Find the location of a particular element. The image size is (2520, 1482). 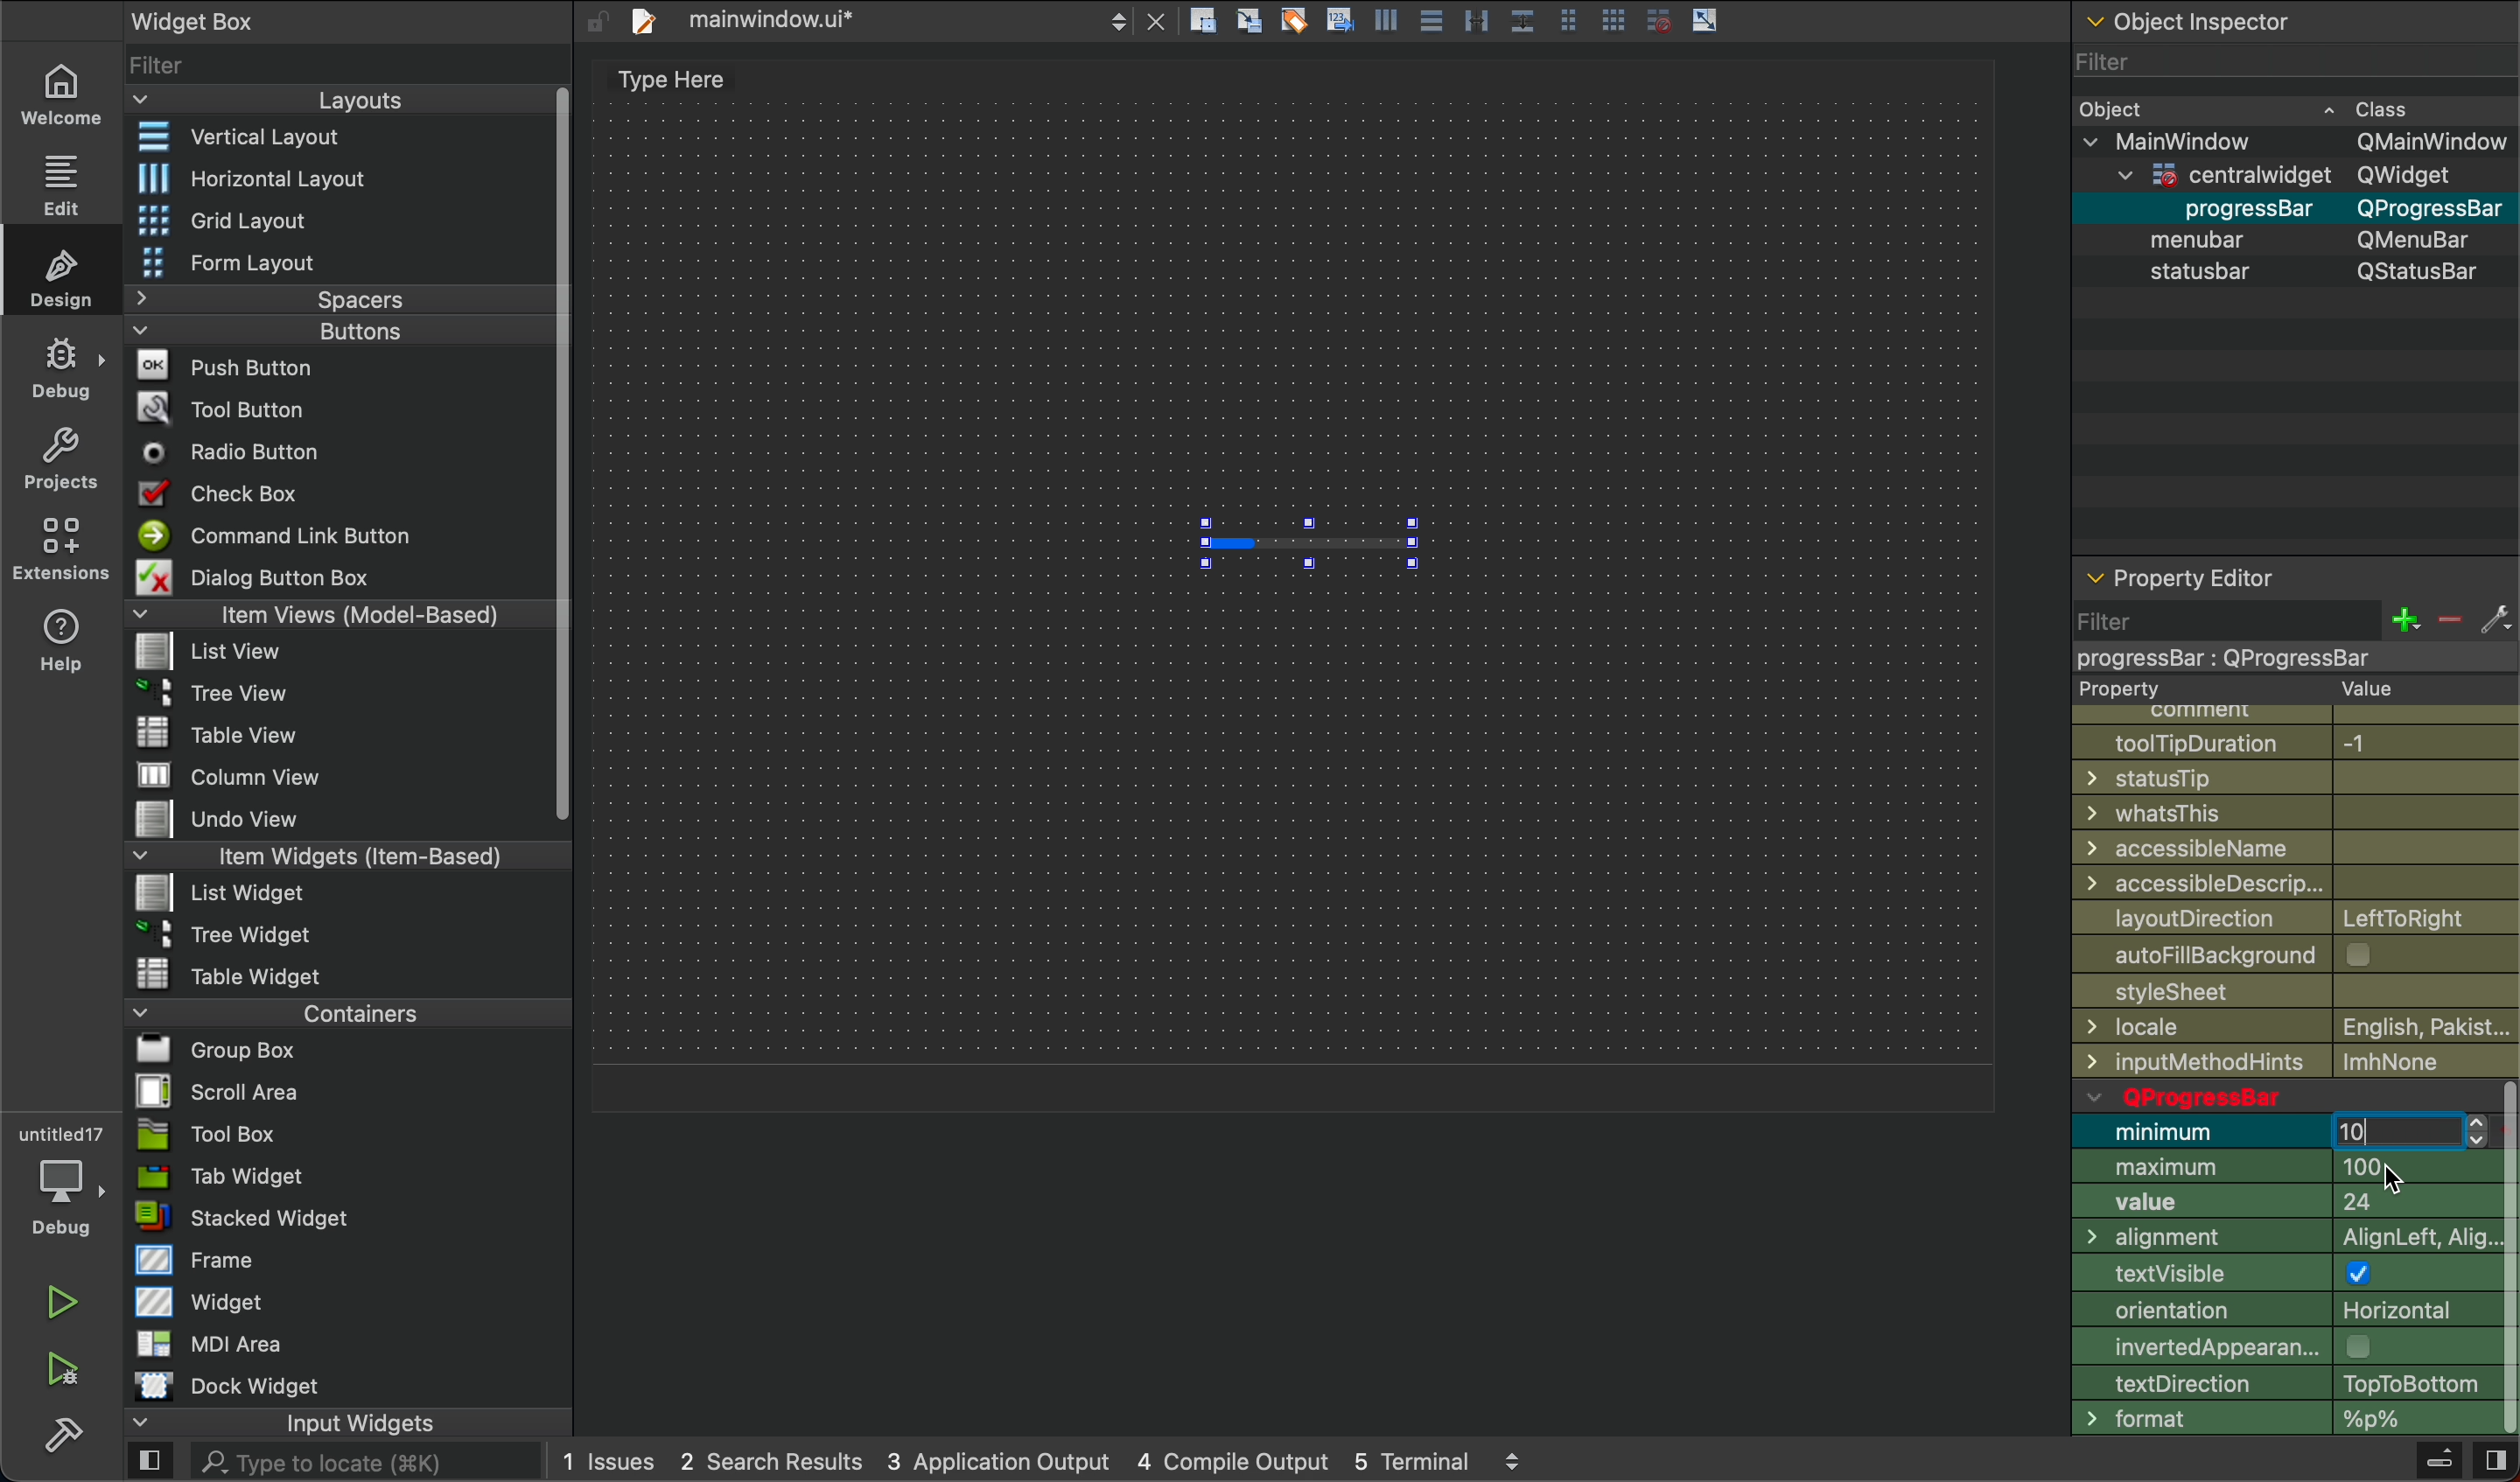

Maximum  is located at coordinates (2281, 1167).